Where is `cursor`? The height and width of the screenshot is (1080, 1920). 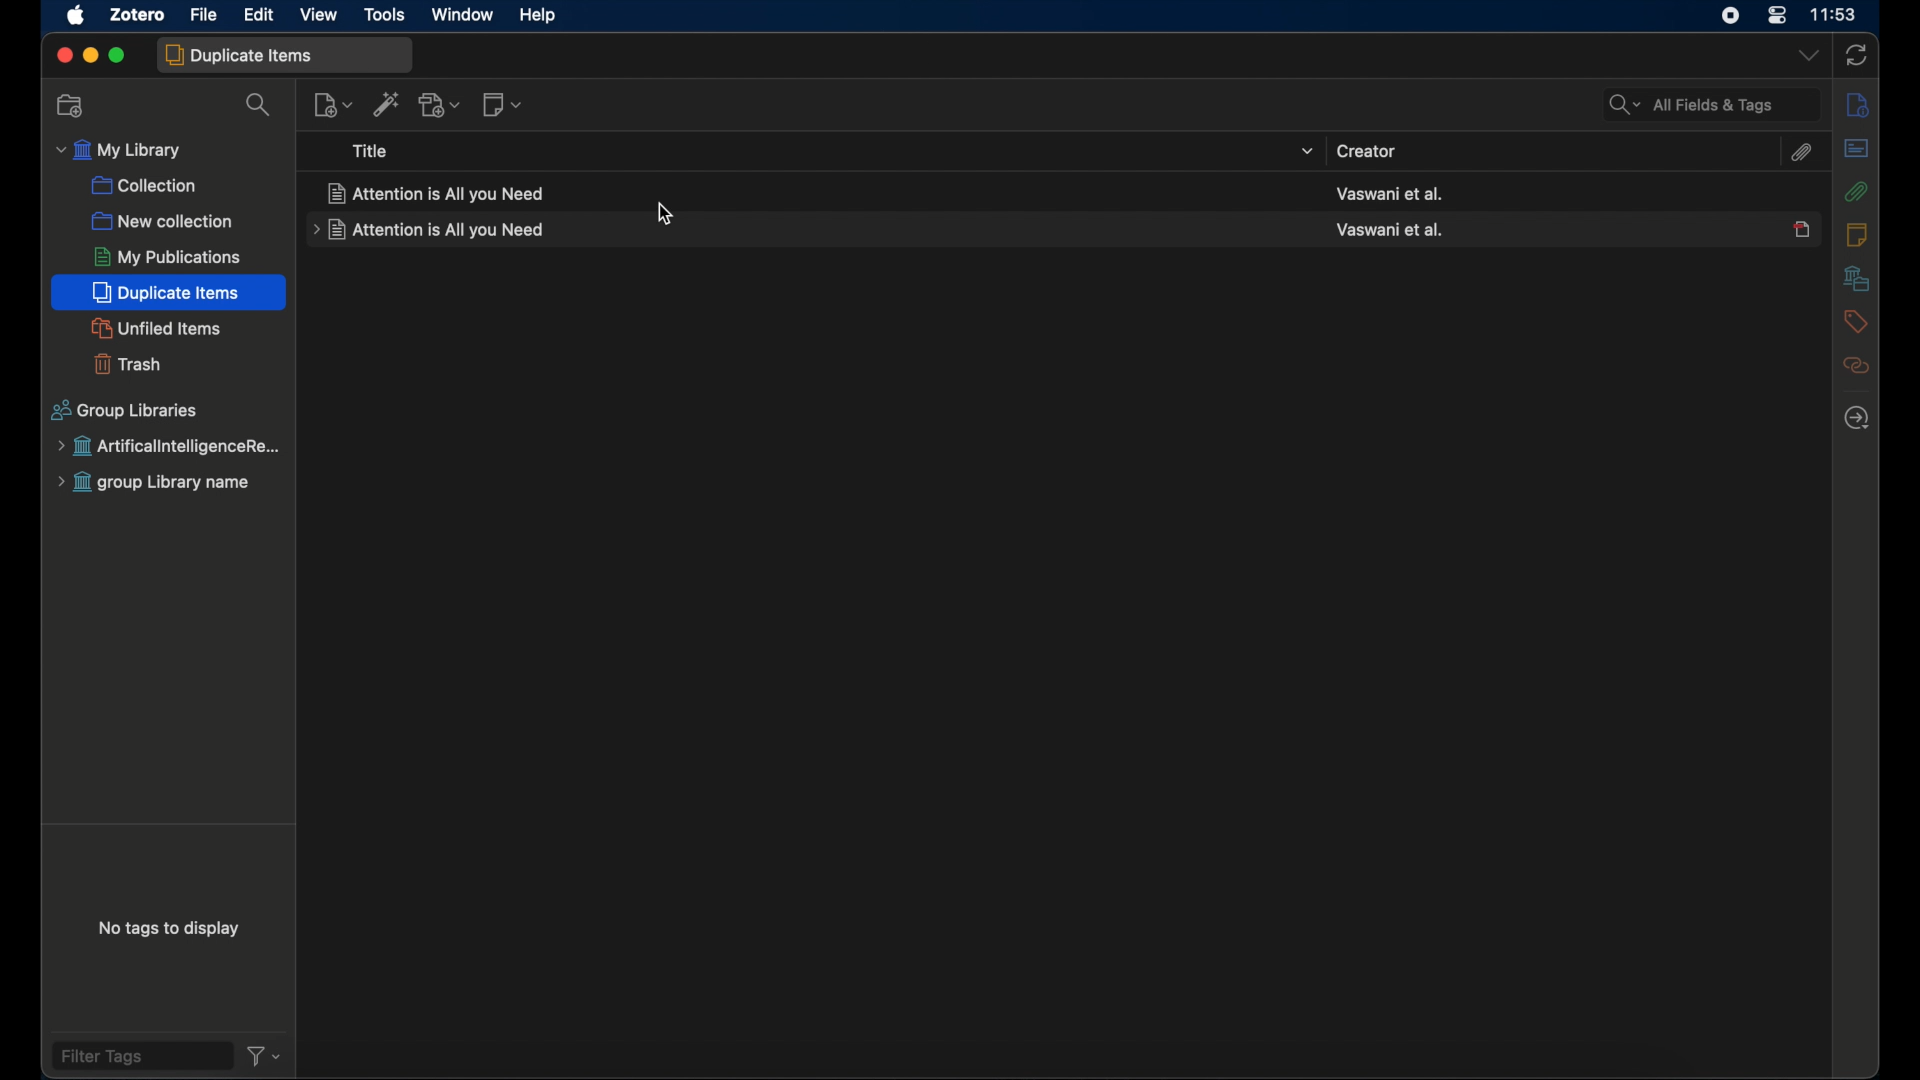 cursor is located at coordinates (665, 216).